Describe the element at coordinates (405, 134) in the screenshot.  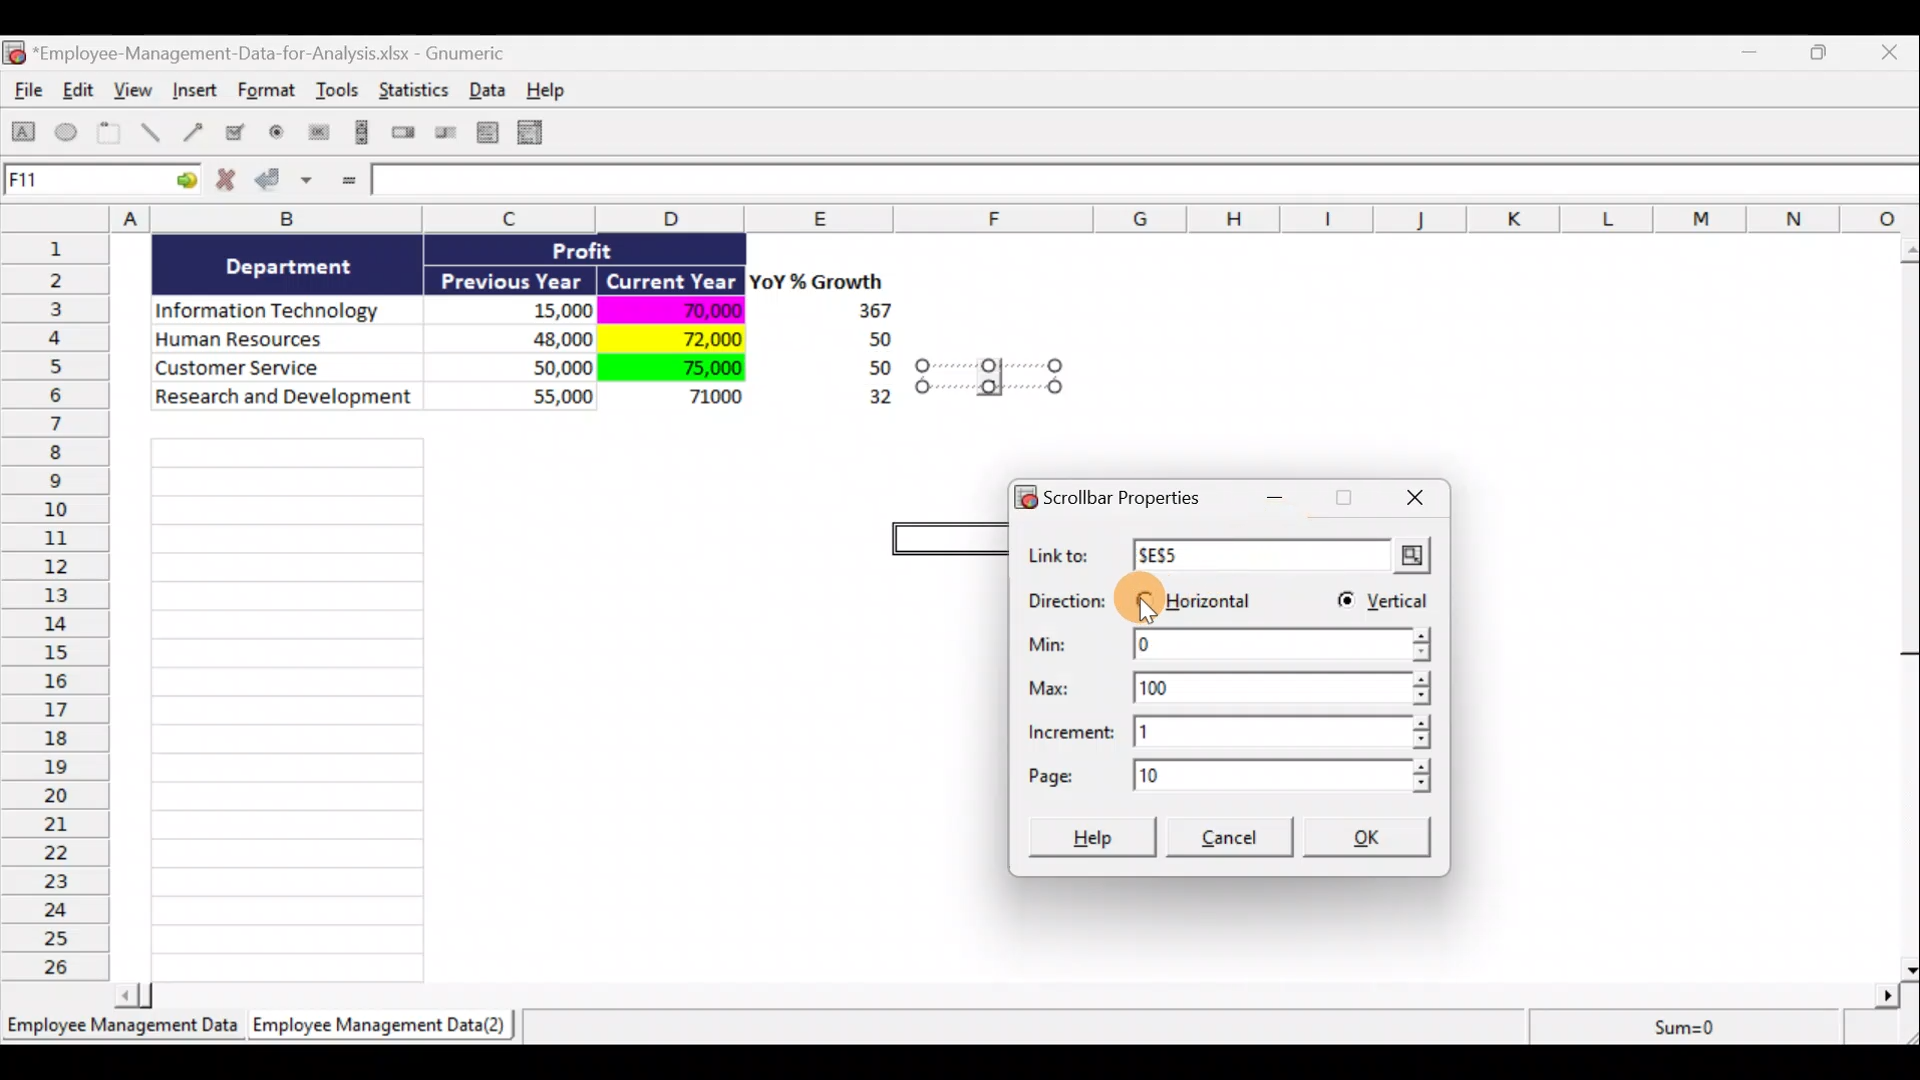
I see `Create a spin button` at that location.